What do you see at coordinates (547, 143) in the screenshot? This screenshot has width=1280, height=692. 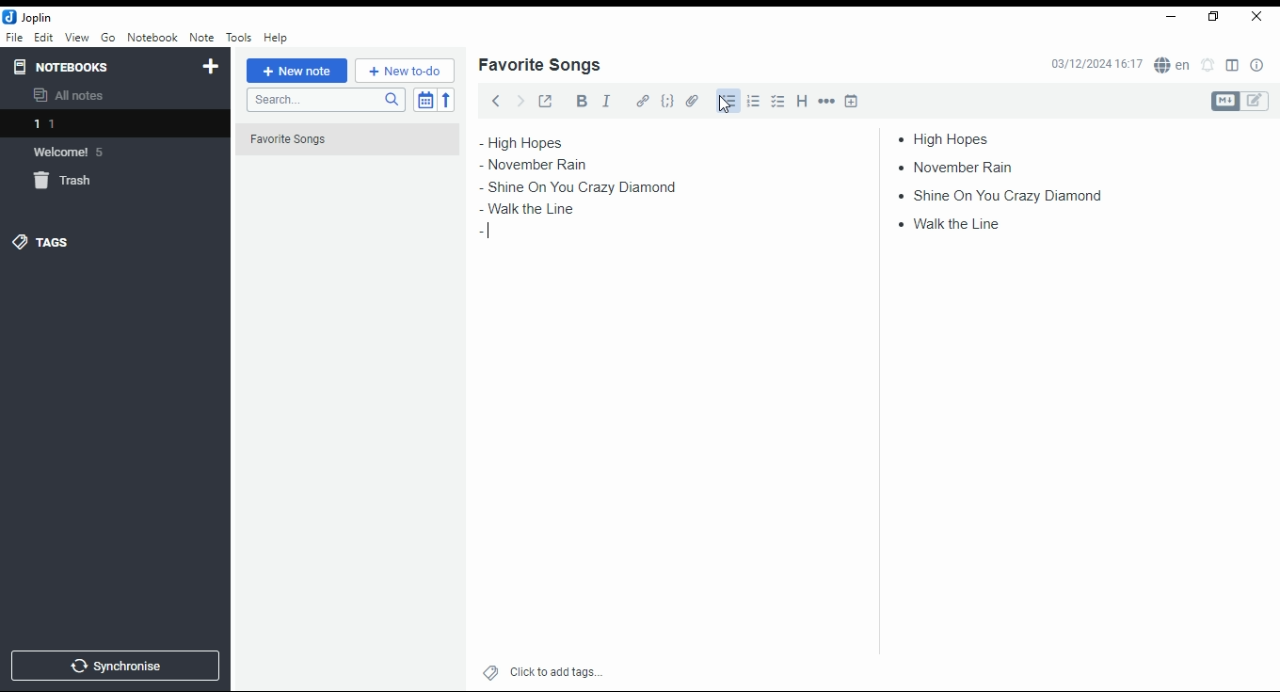 I see `high hopes` at bounding box center [547, 143].